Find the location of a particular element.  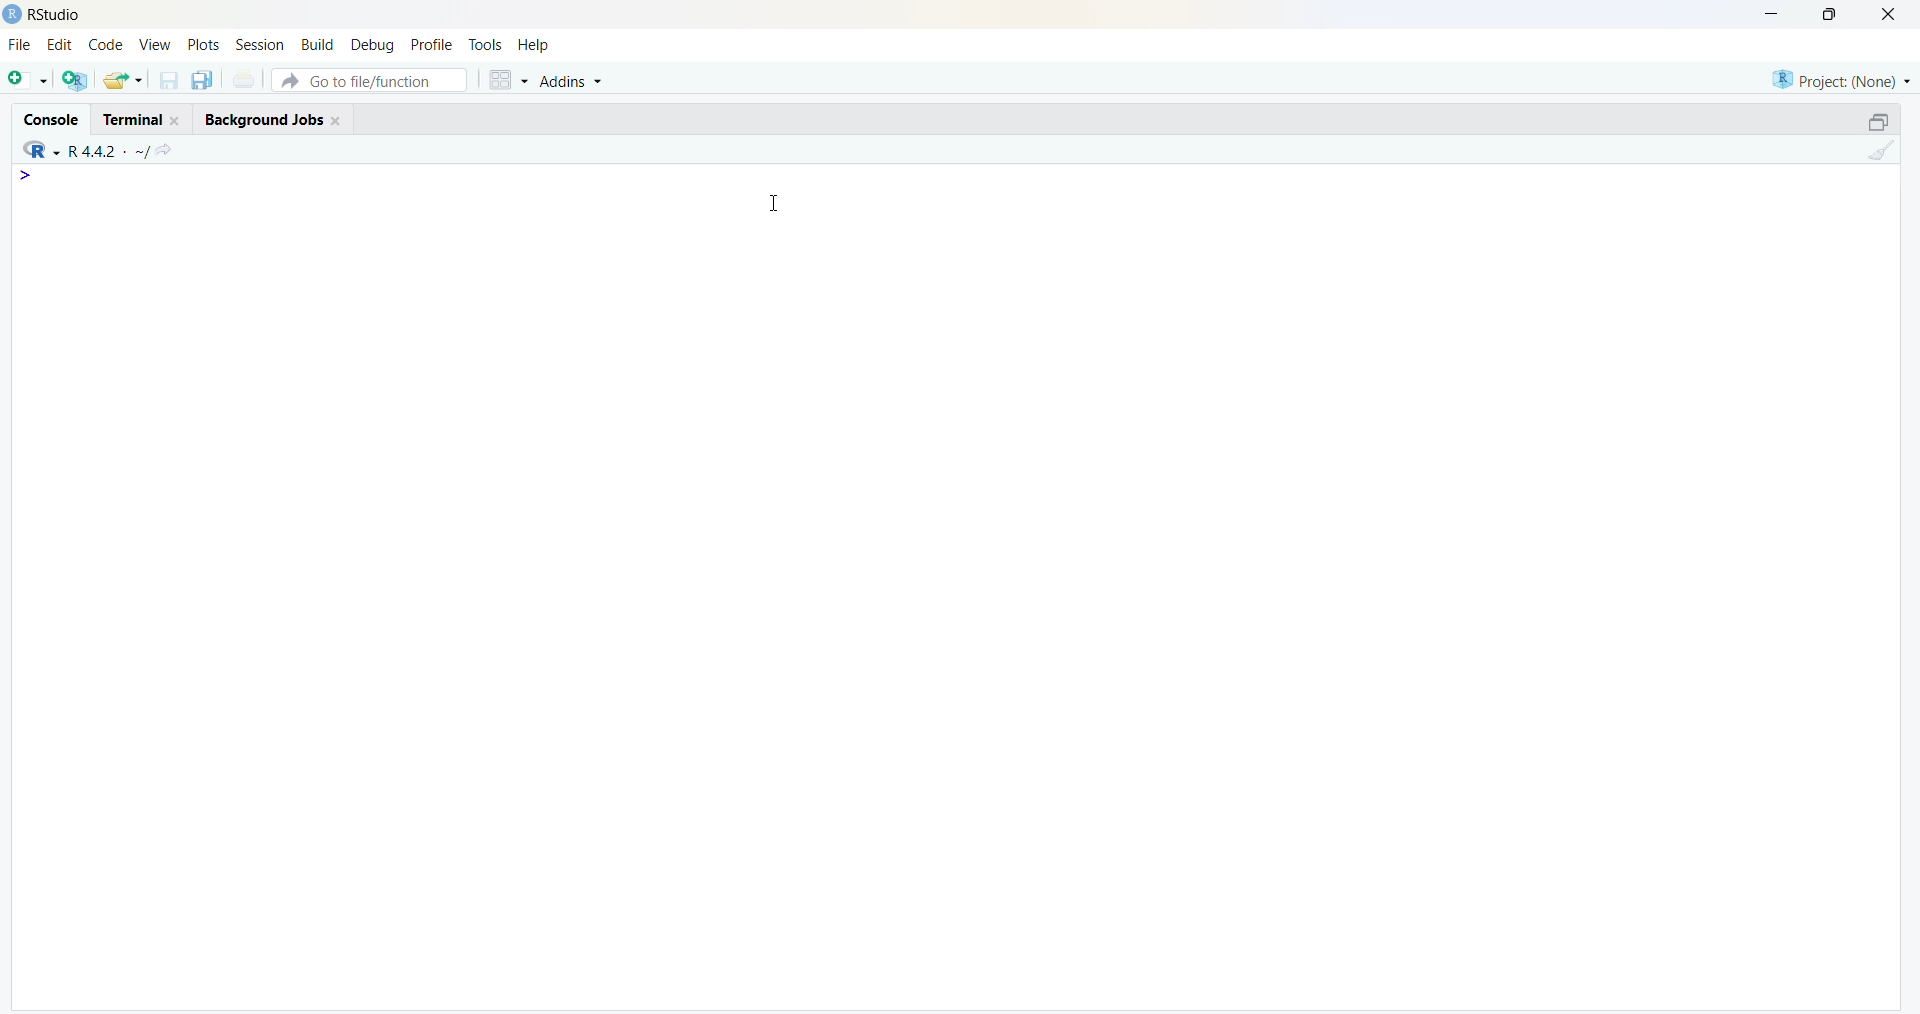

plots is located at coordinates (203, 45).